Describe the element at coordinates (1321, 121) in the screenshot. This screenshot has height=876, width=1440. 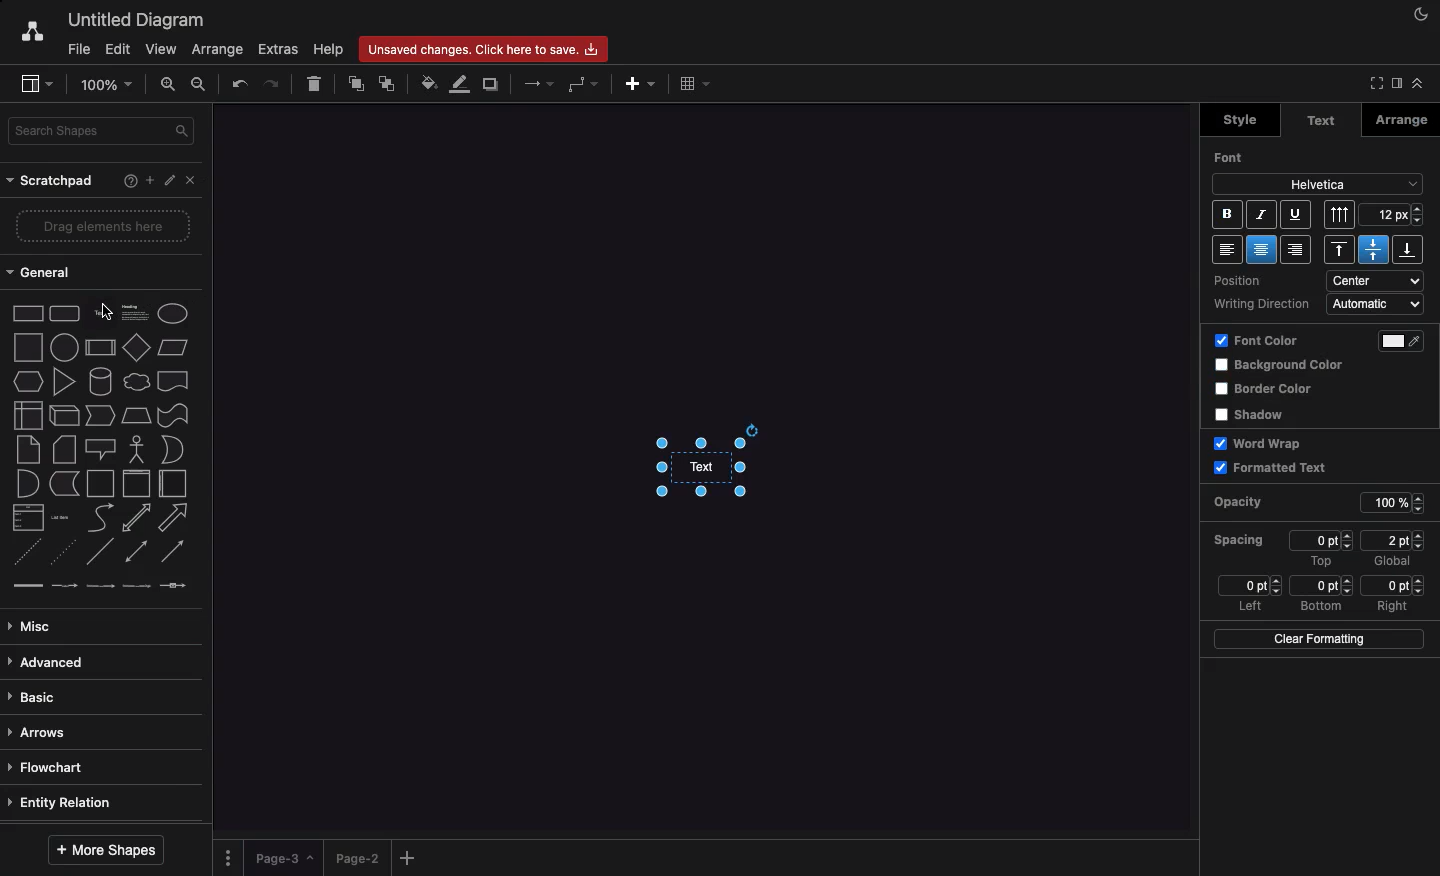
I see `Text` at that location.